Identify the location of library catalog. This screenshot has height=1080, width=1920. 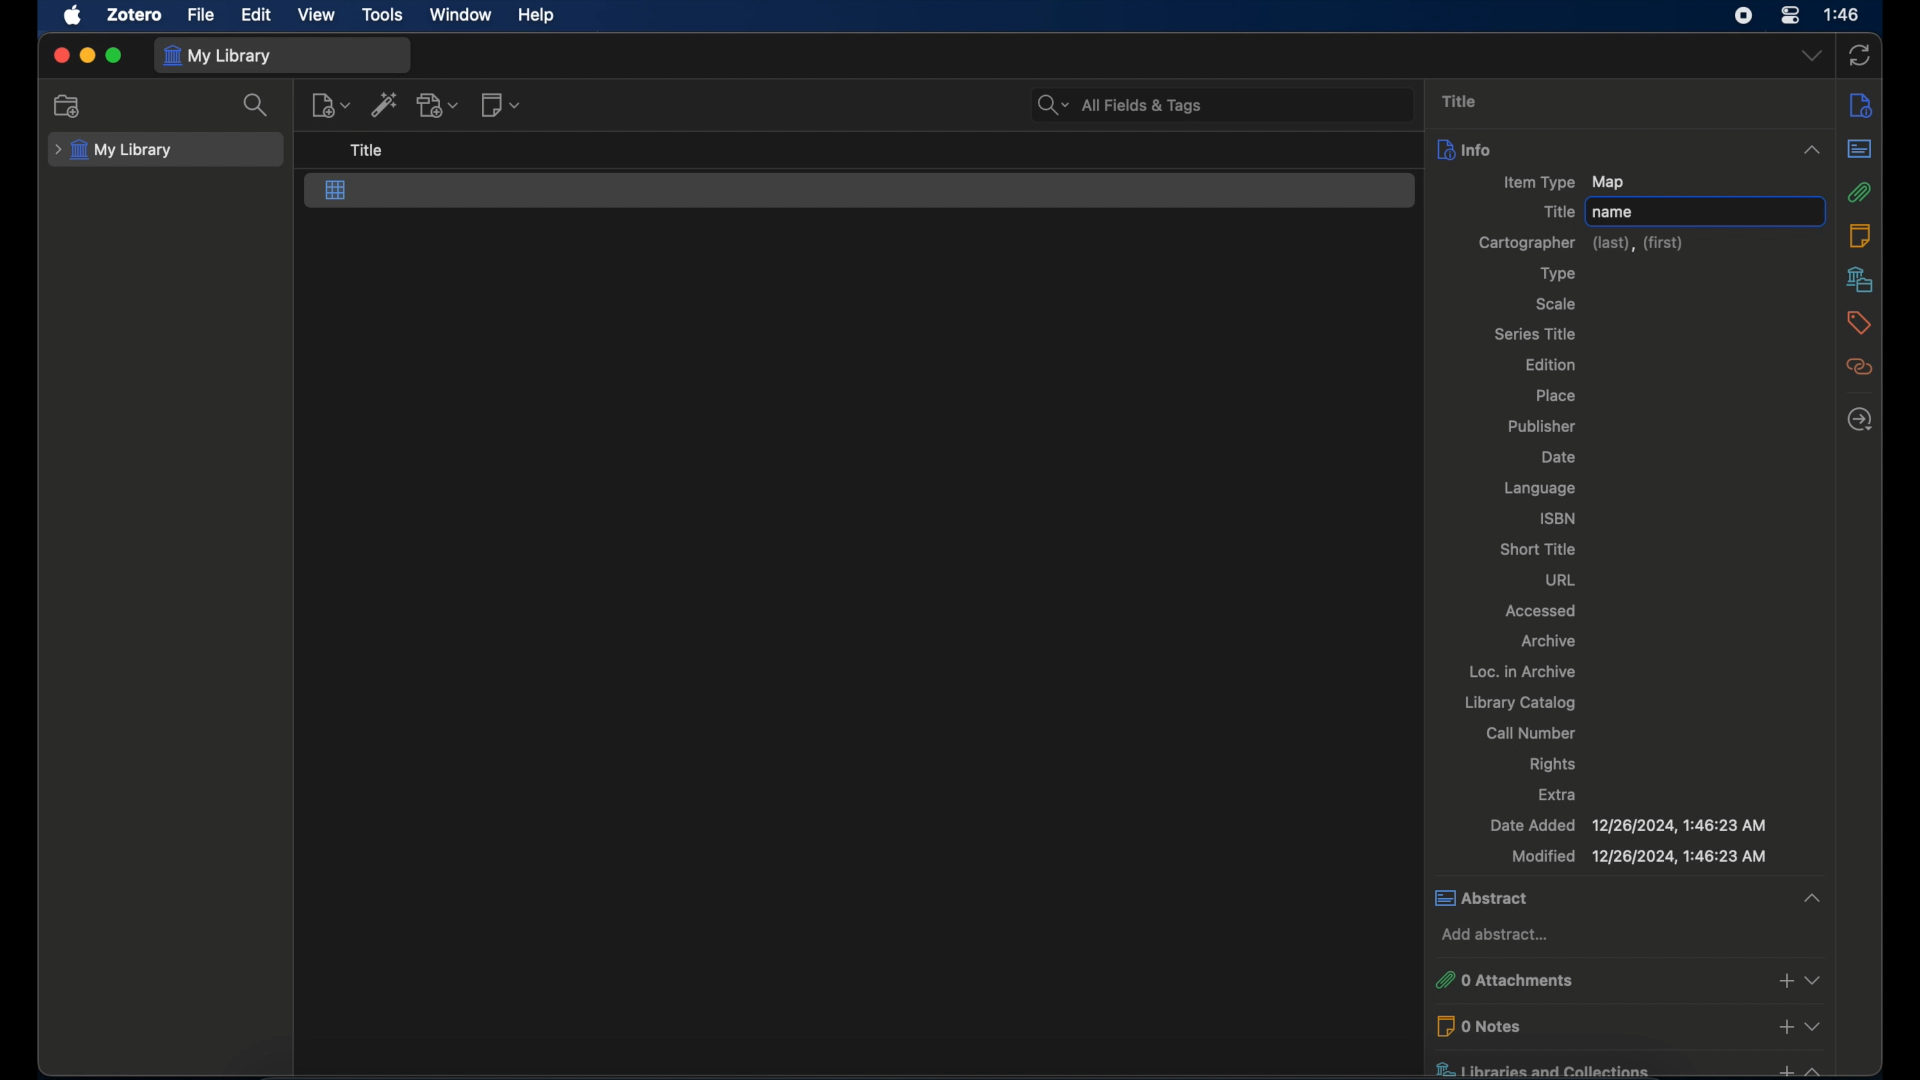
(1522, 702).